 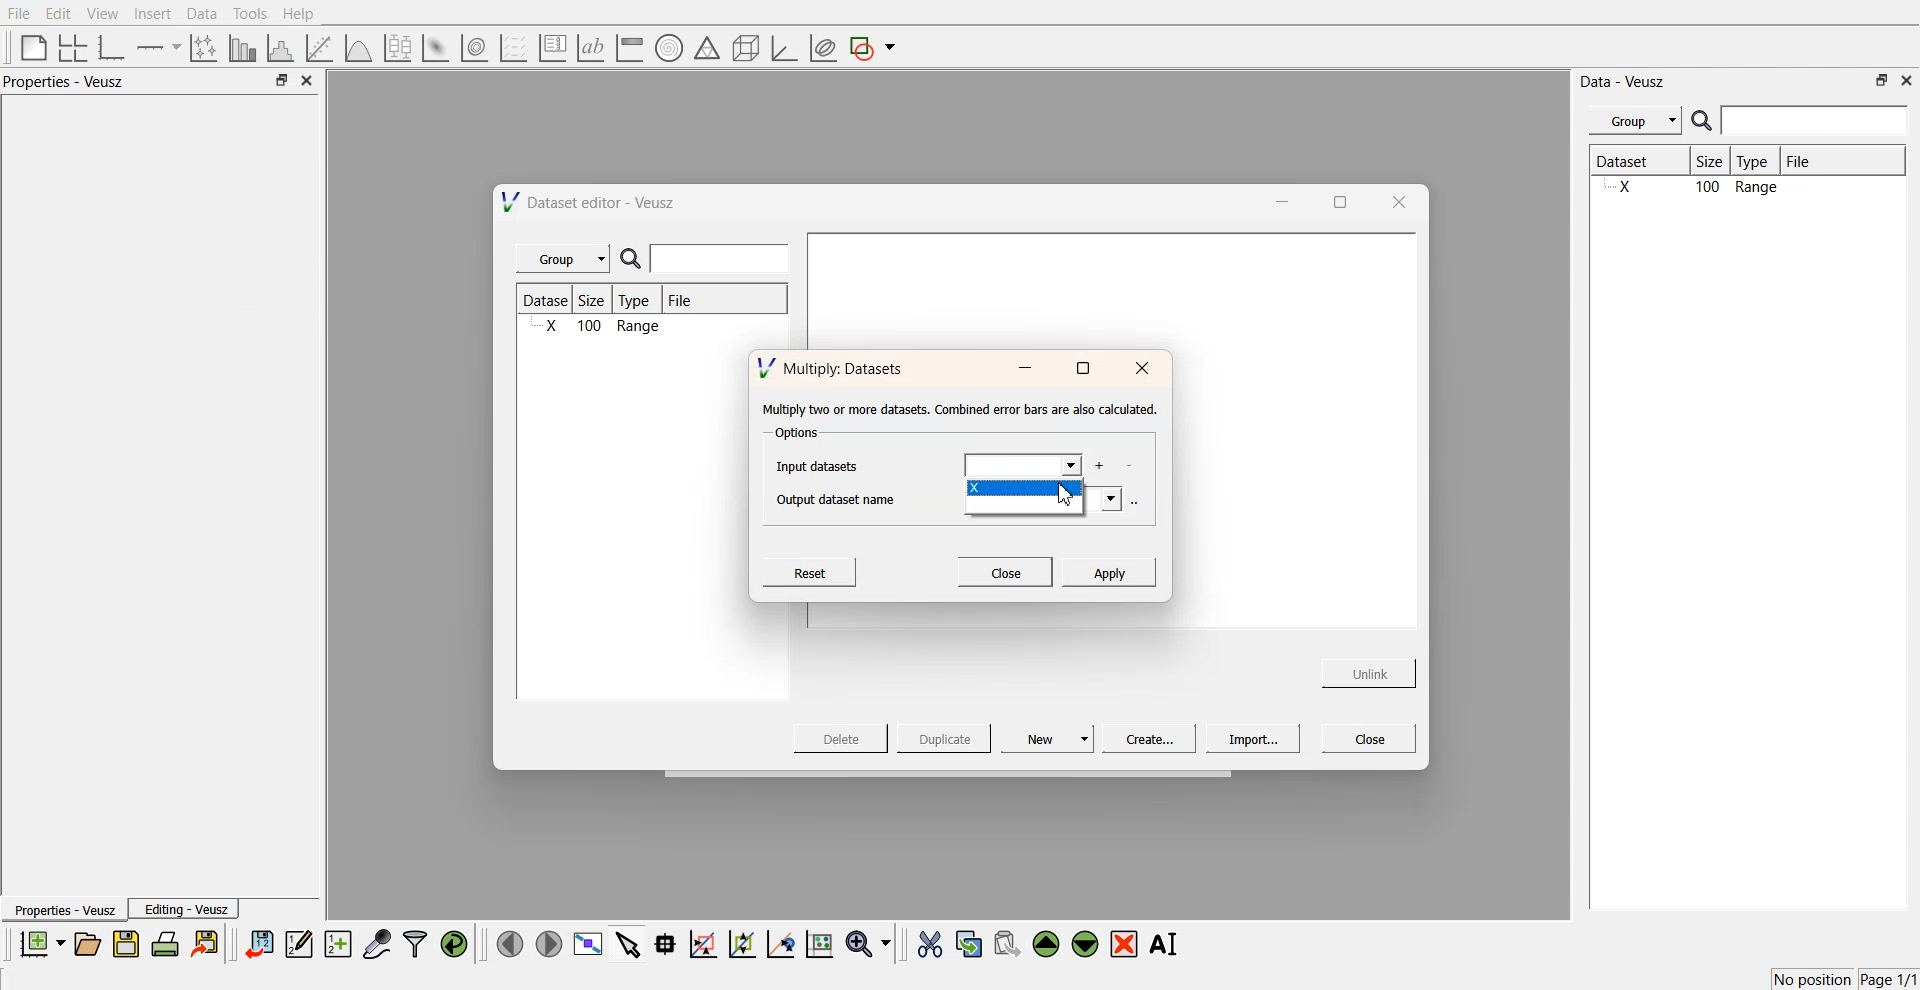 What do you see at coordinates (704, 50) in the screenshot?
I see `ternary shapes` at bounding box center [704, 50].